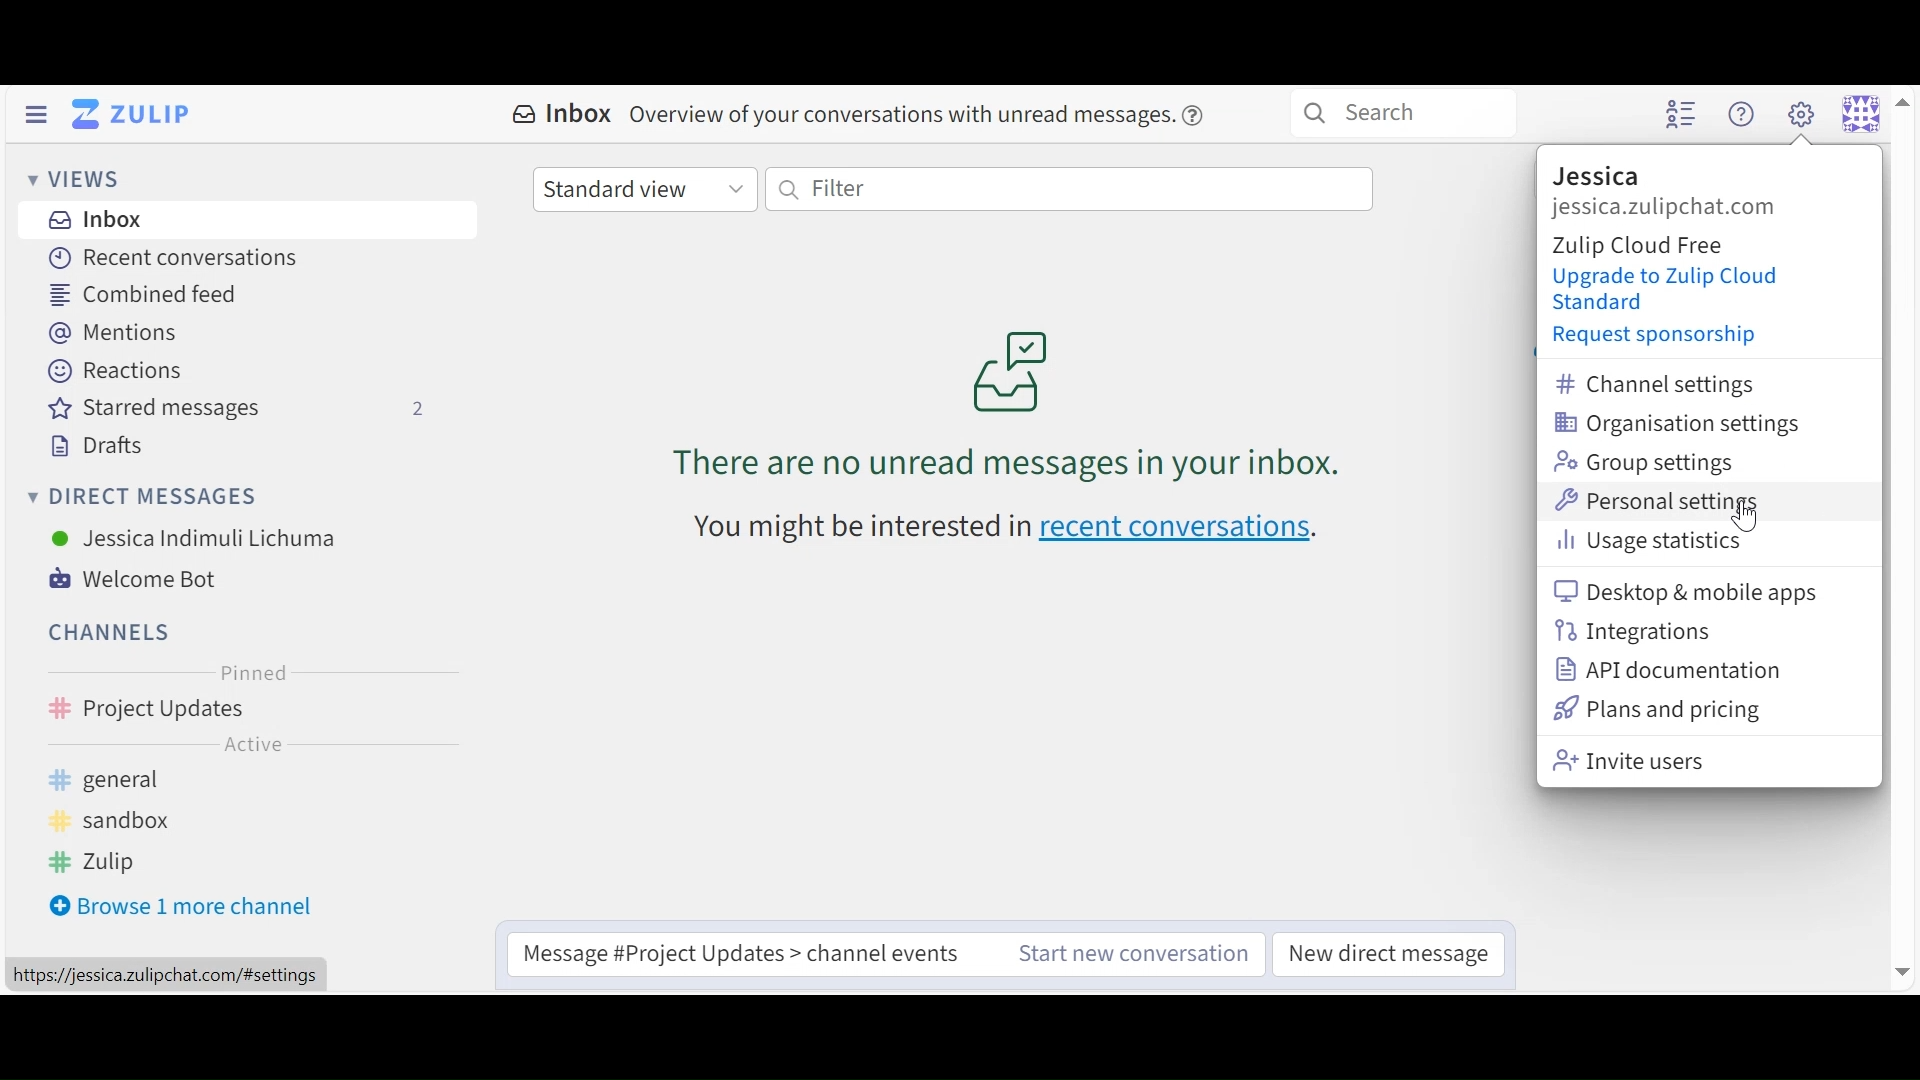 Image resolution: width=1920 pixels, height=1080 pixels. Describe the element at coordinates (1131, 954) in the screenshot. I see `Start new message` at that location.